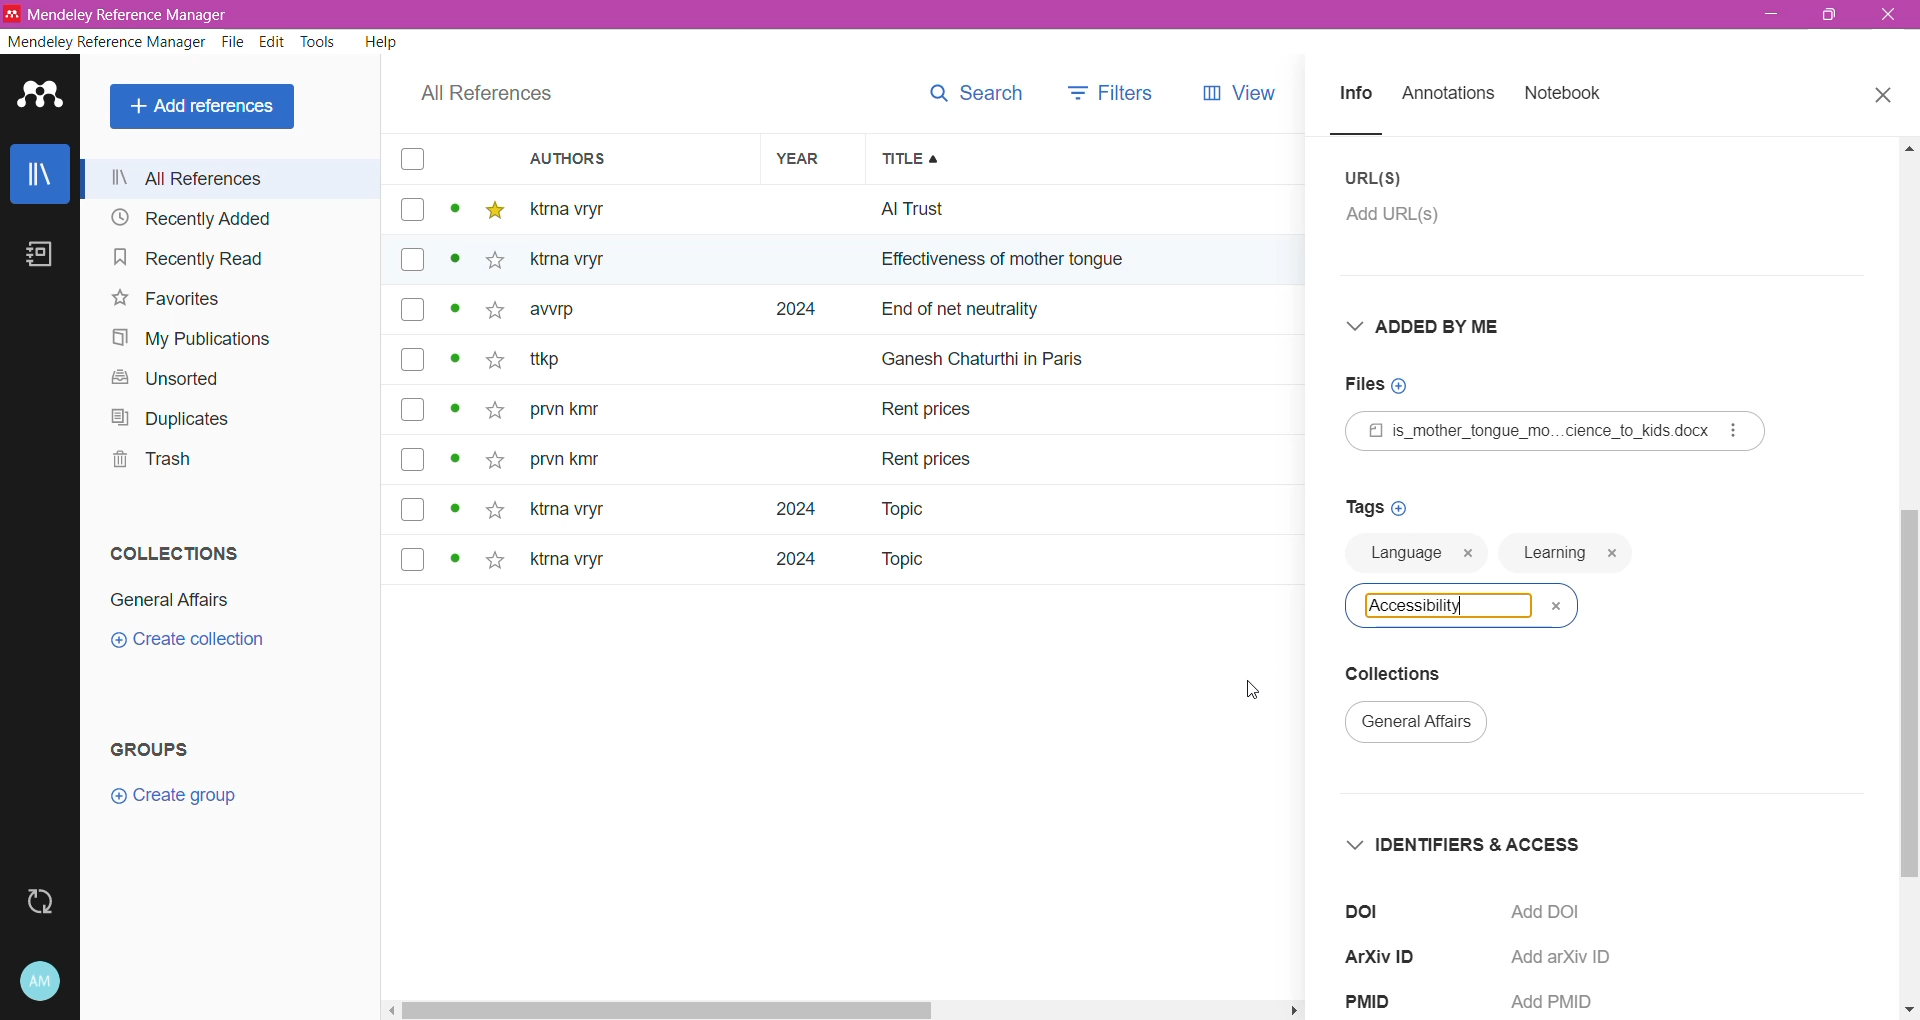 This screenshot has width=1920, height=1020. I want to click on dot , so click(455, 315).